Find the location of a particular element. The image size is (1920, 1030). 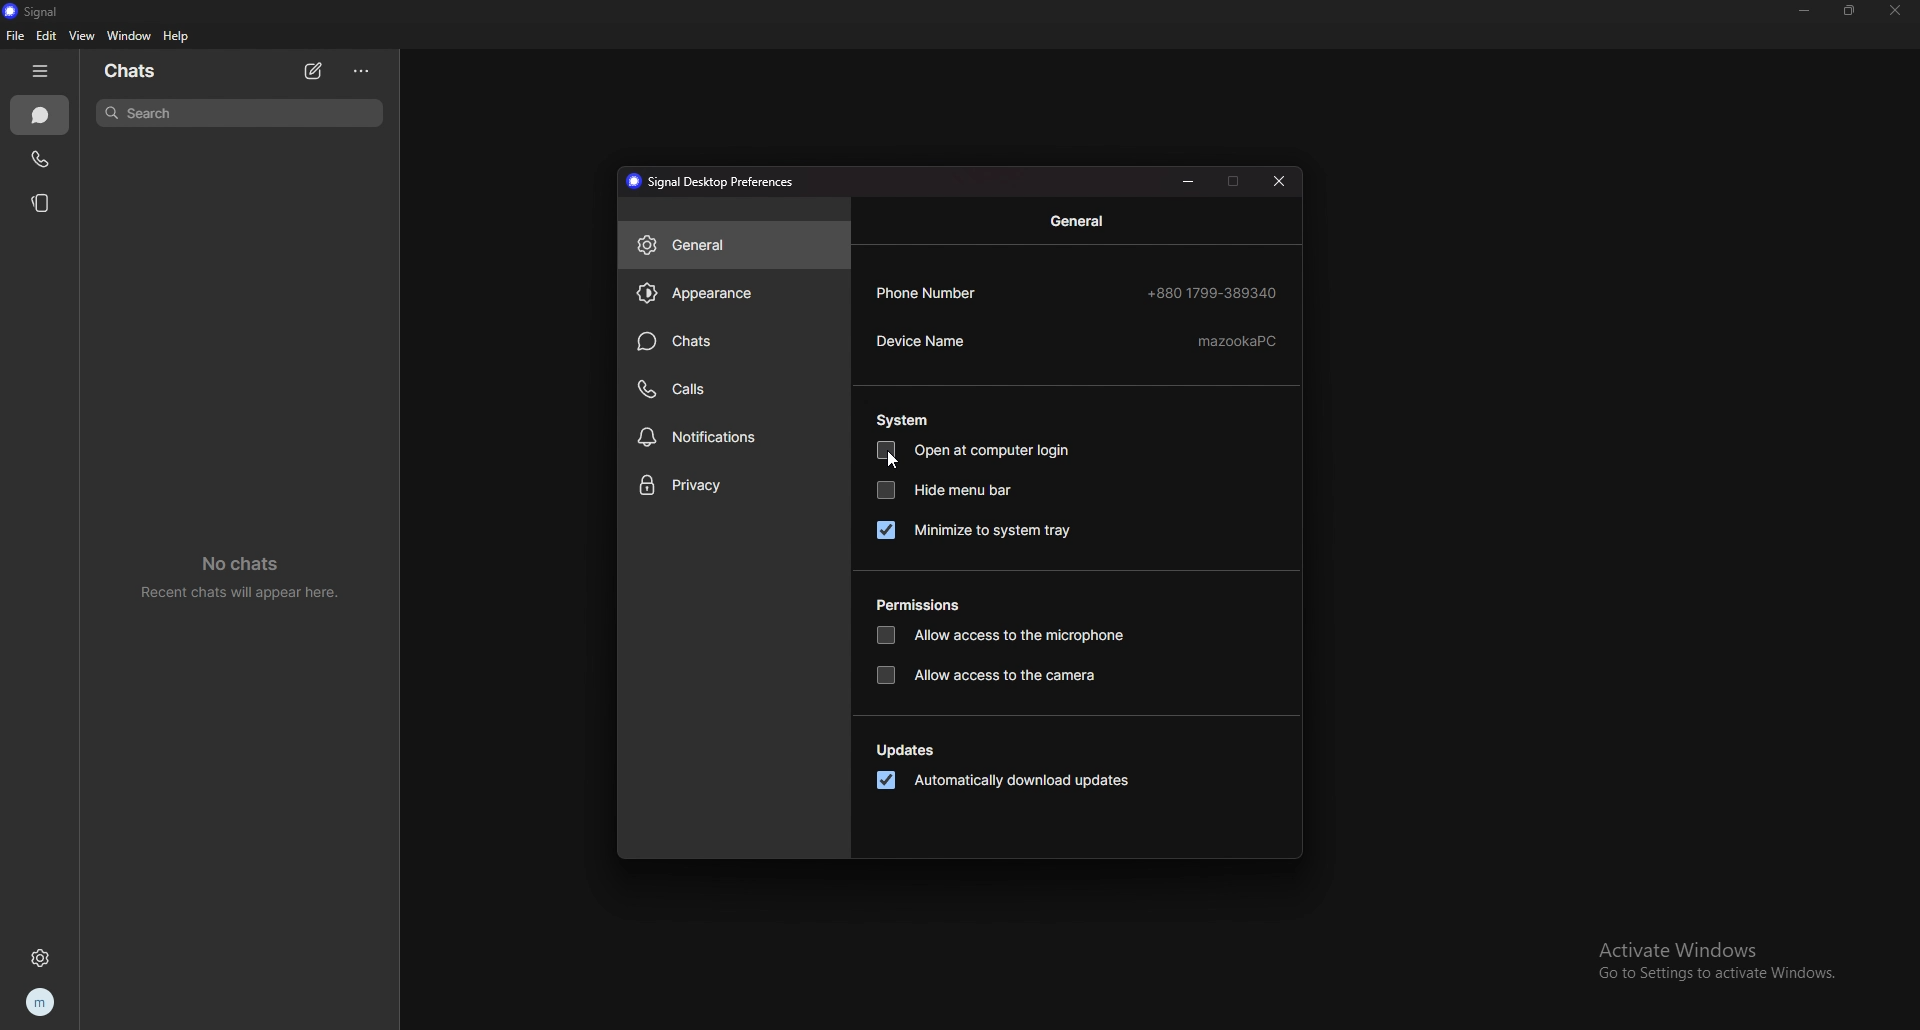

options is located at coordinates (364, 71).